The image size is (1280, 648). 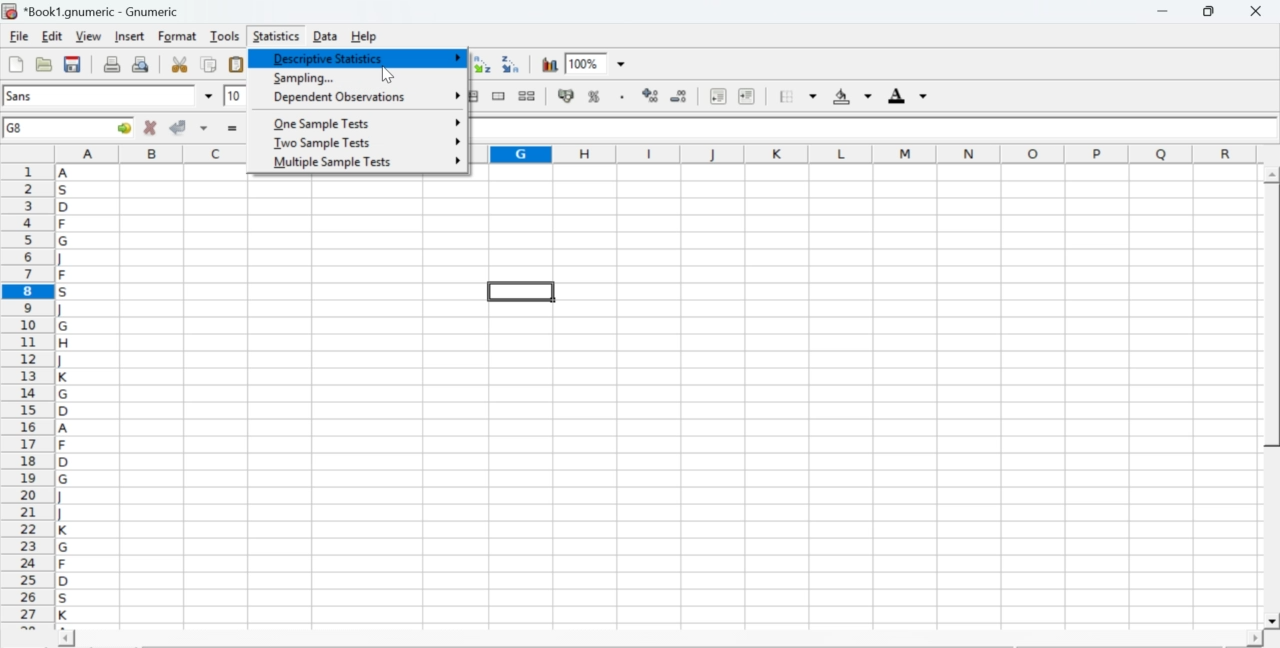 I want to click on drop down, so click(x=622, y=65).